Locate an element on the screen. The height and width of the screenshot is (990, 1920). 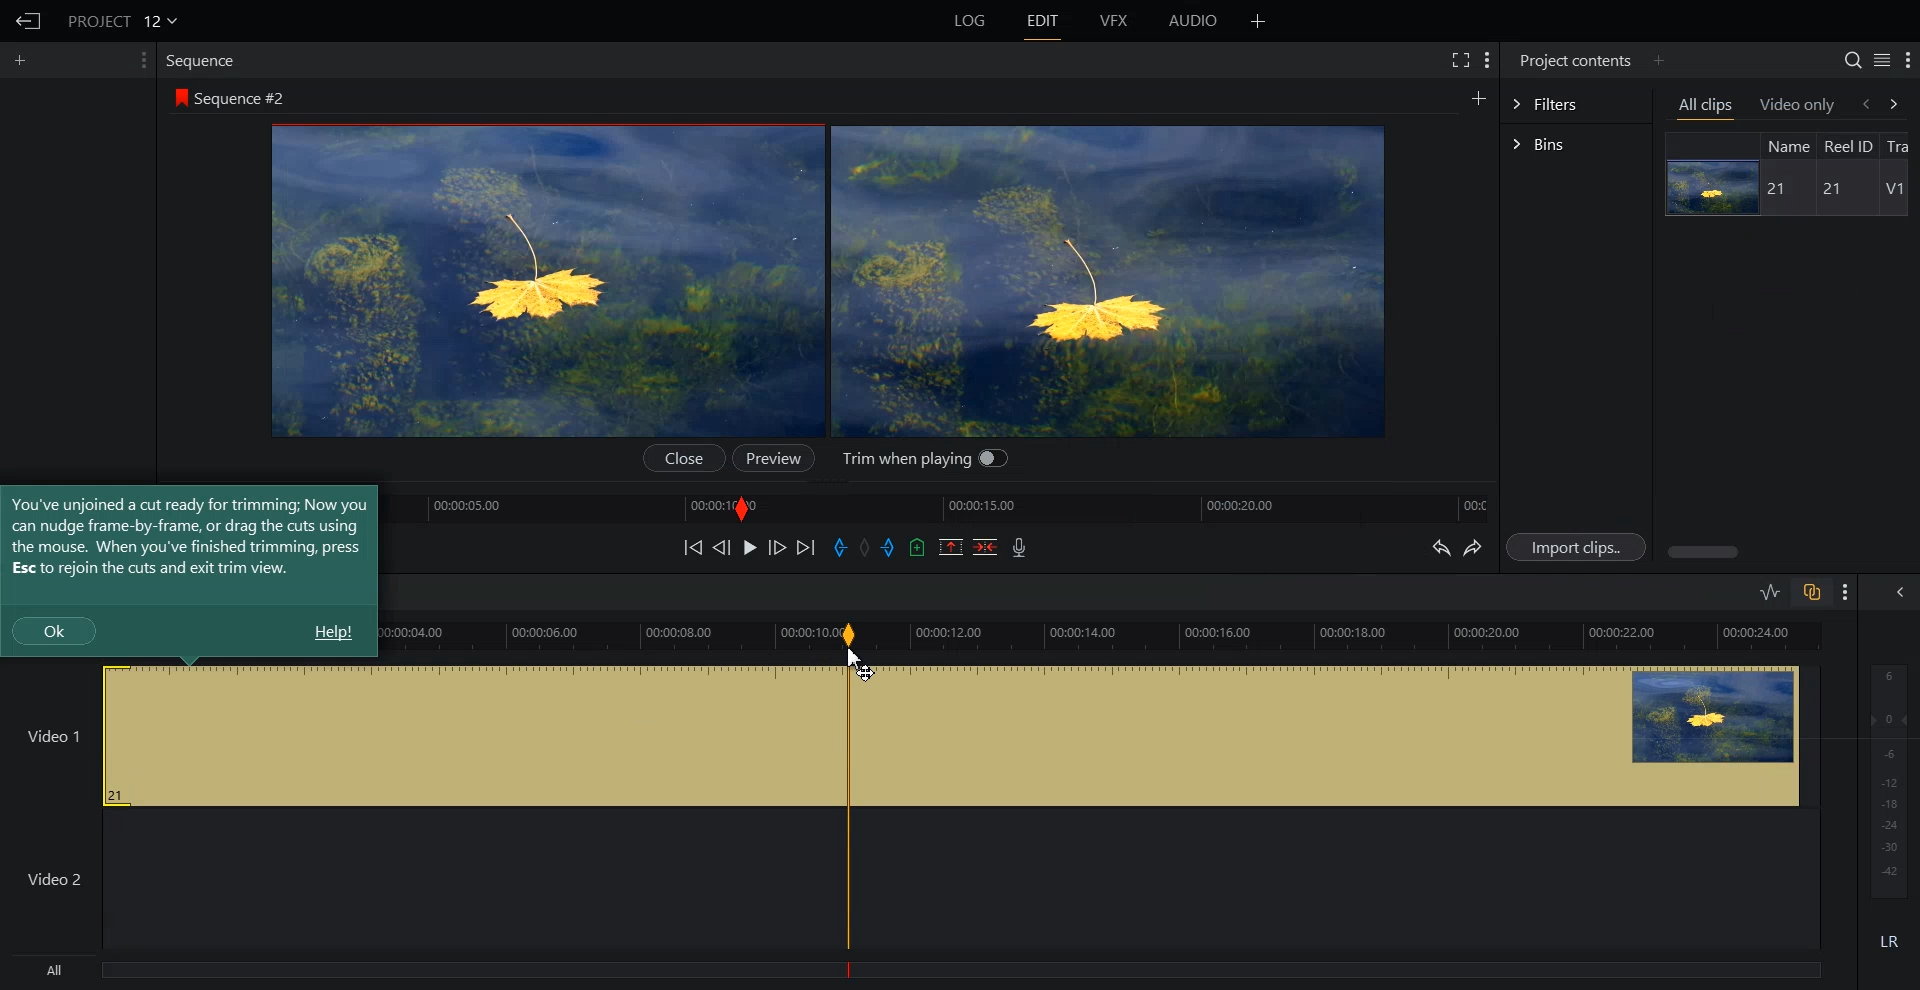
Show Setting Menu is located at coordinates (1488, 62).